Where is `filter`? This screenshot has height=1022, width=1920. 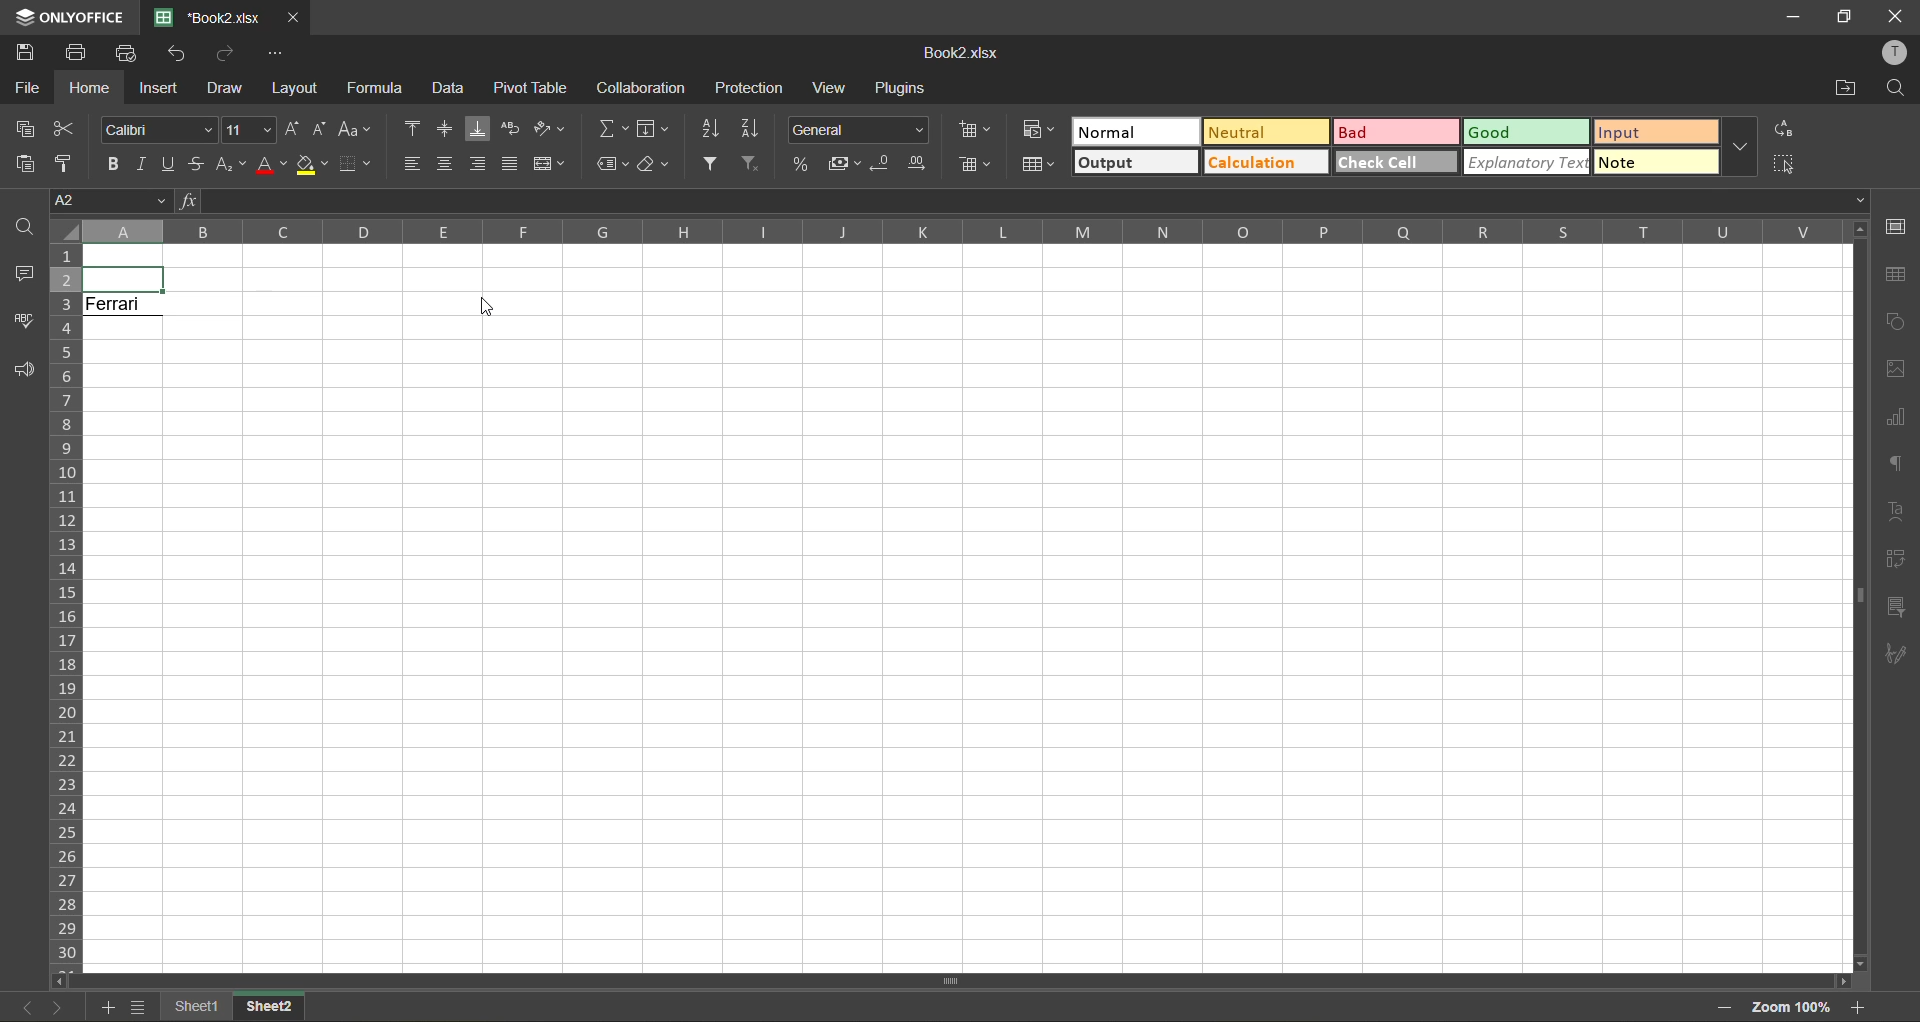 filter is located at coordinates (715, 163).